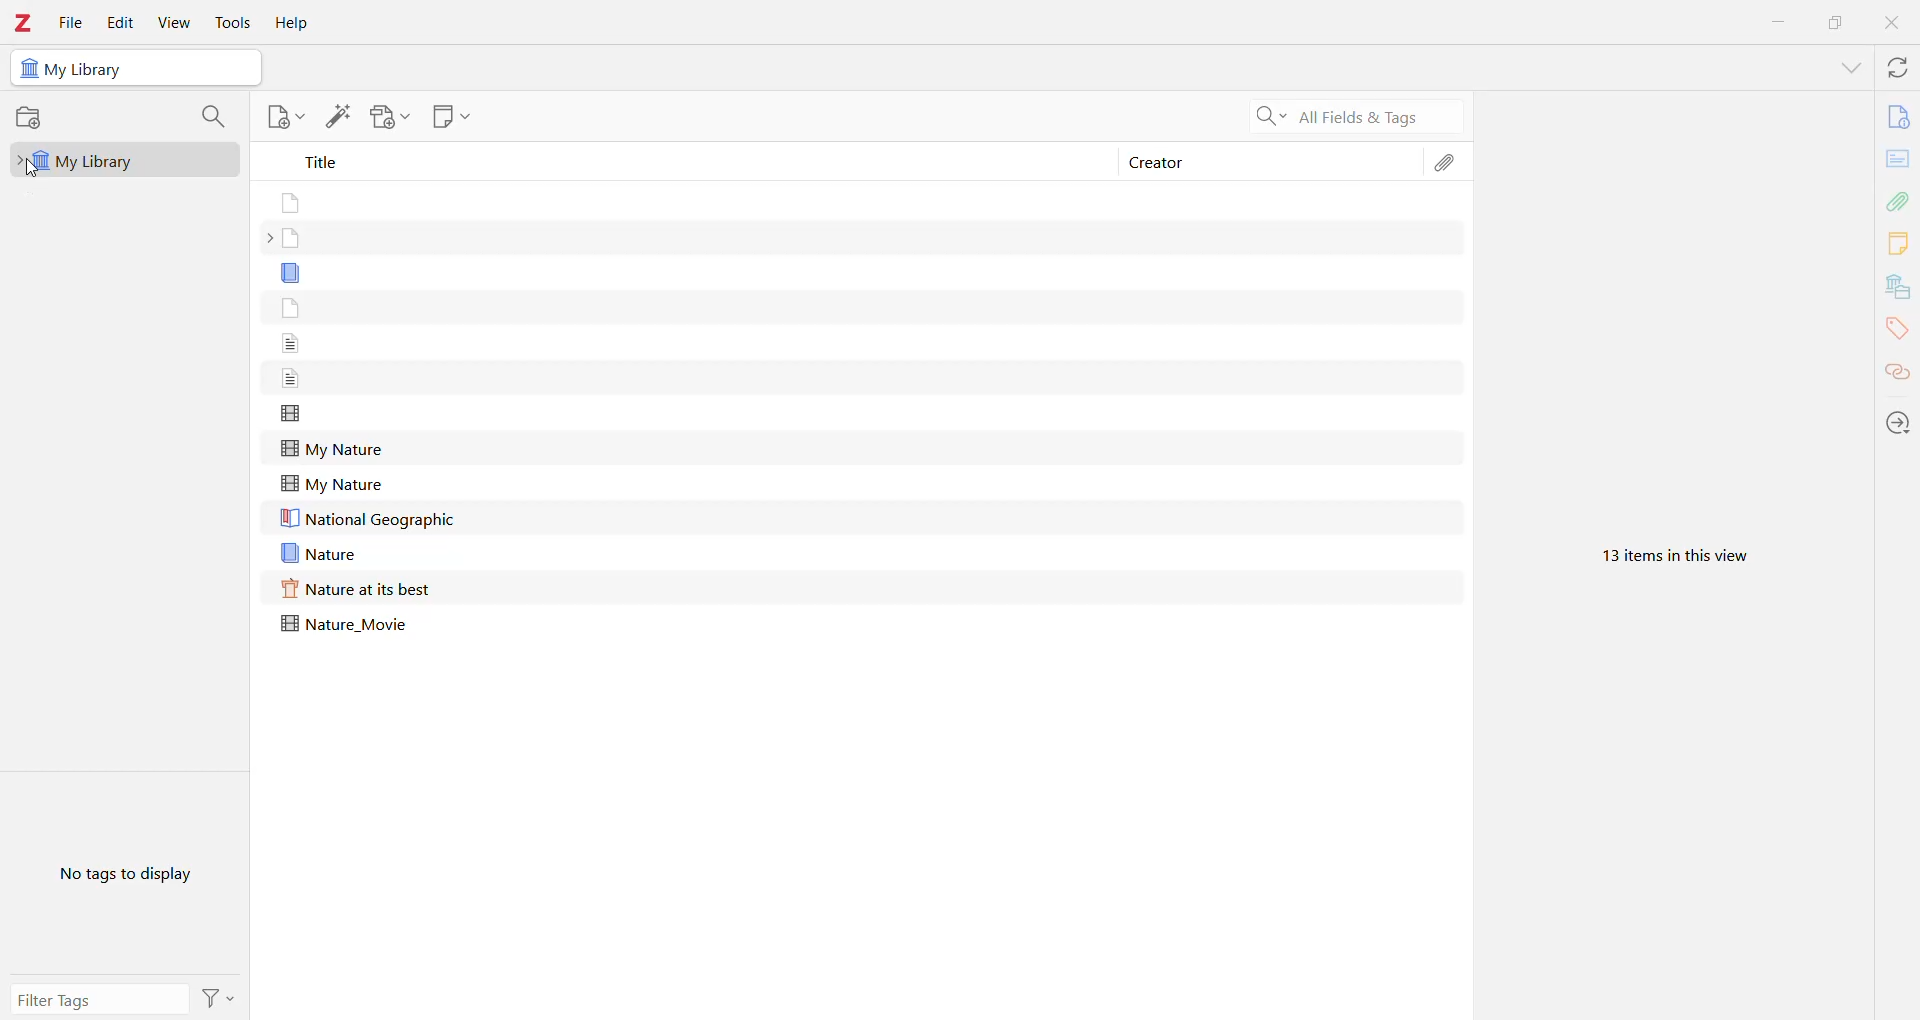 The width and height of the screenshot is (1920, 1020). Describe the element at coordinates (391, 119) in the screenshot. I see `Add Attachment` at that location.